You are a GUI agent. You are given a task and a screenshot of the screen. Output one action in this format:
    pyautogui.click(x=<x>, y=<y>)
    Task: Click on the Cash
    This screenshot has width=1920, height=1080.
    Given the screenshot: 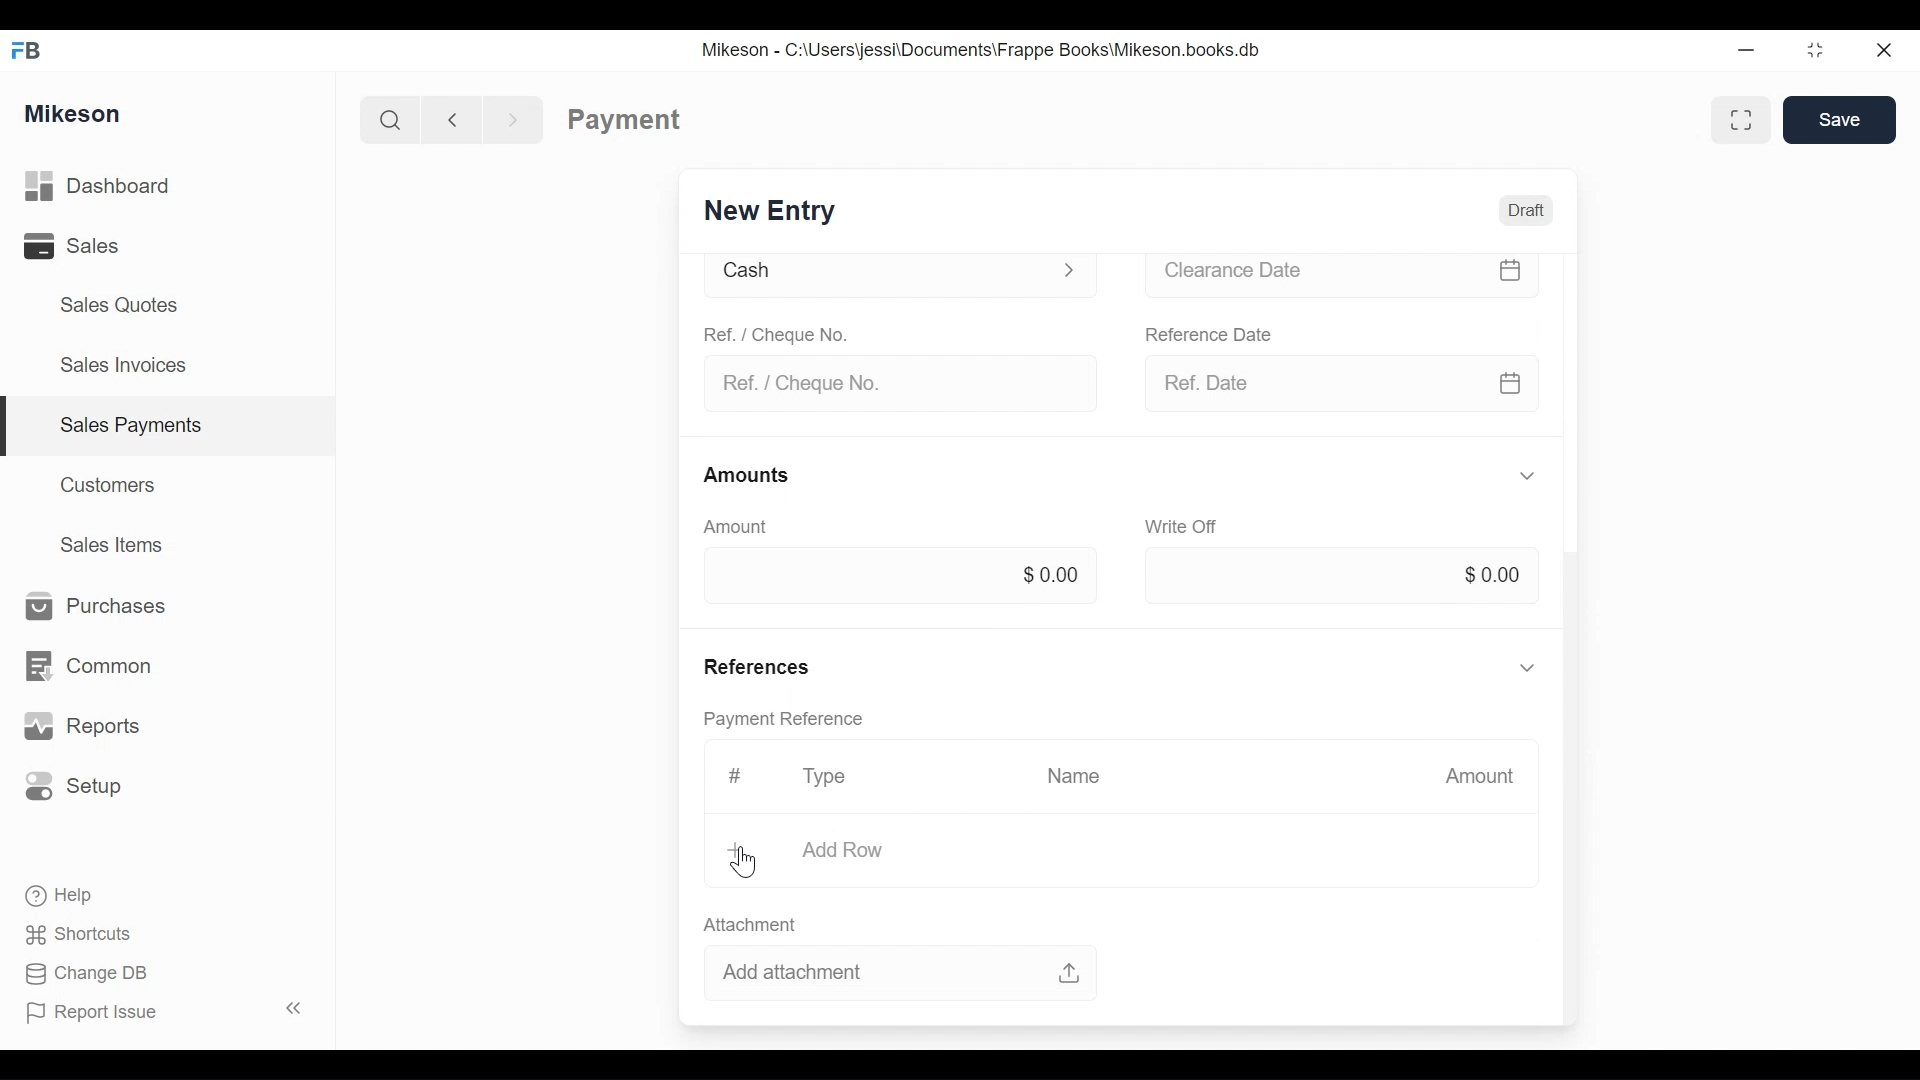 What is the action you would take?
    pyautogui.click(x=891, y=275)
    